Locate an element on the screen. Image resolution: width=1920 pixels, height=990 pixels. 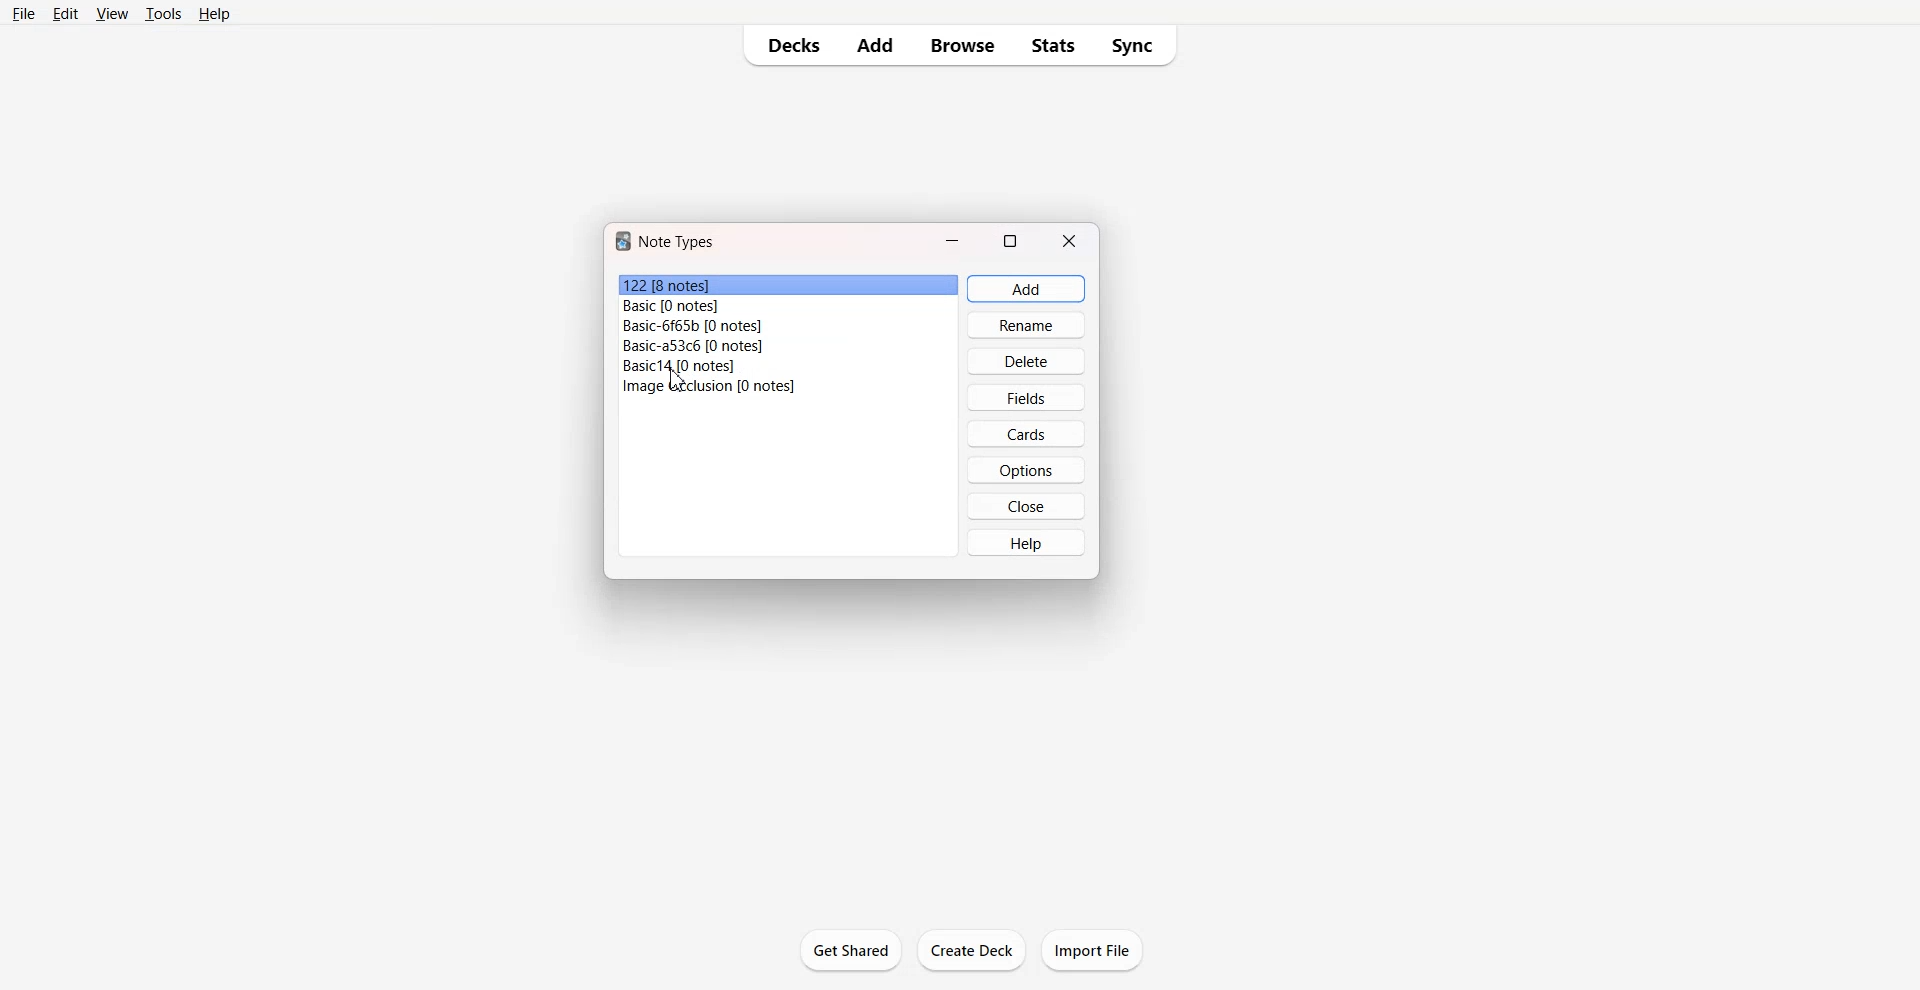
Stats is located at coordinates (1052, 45).